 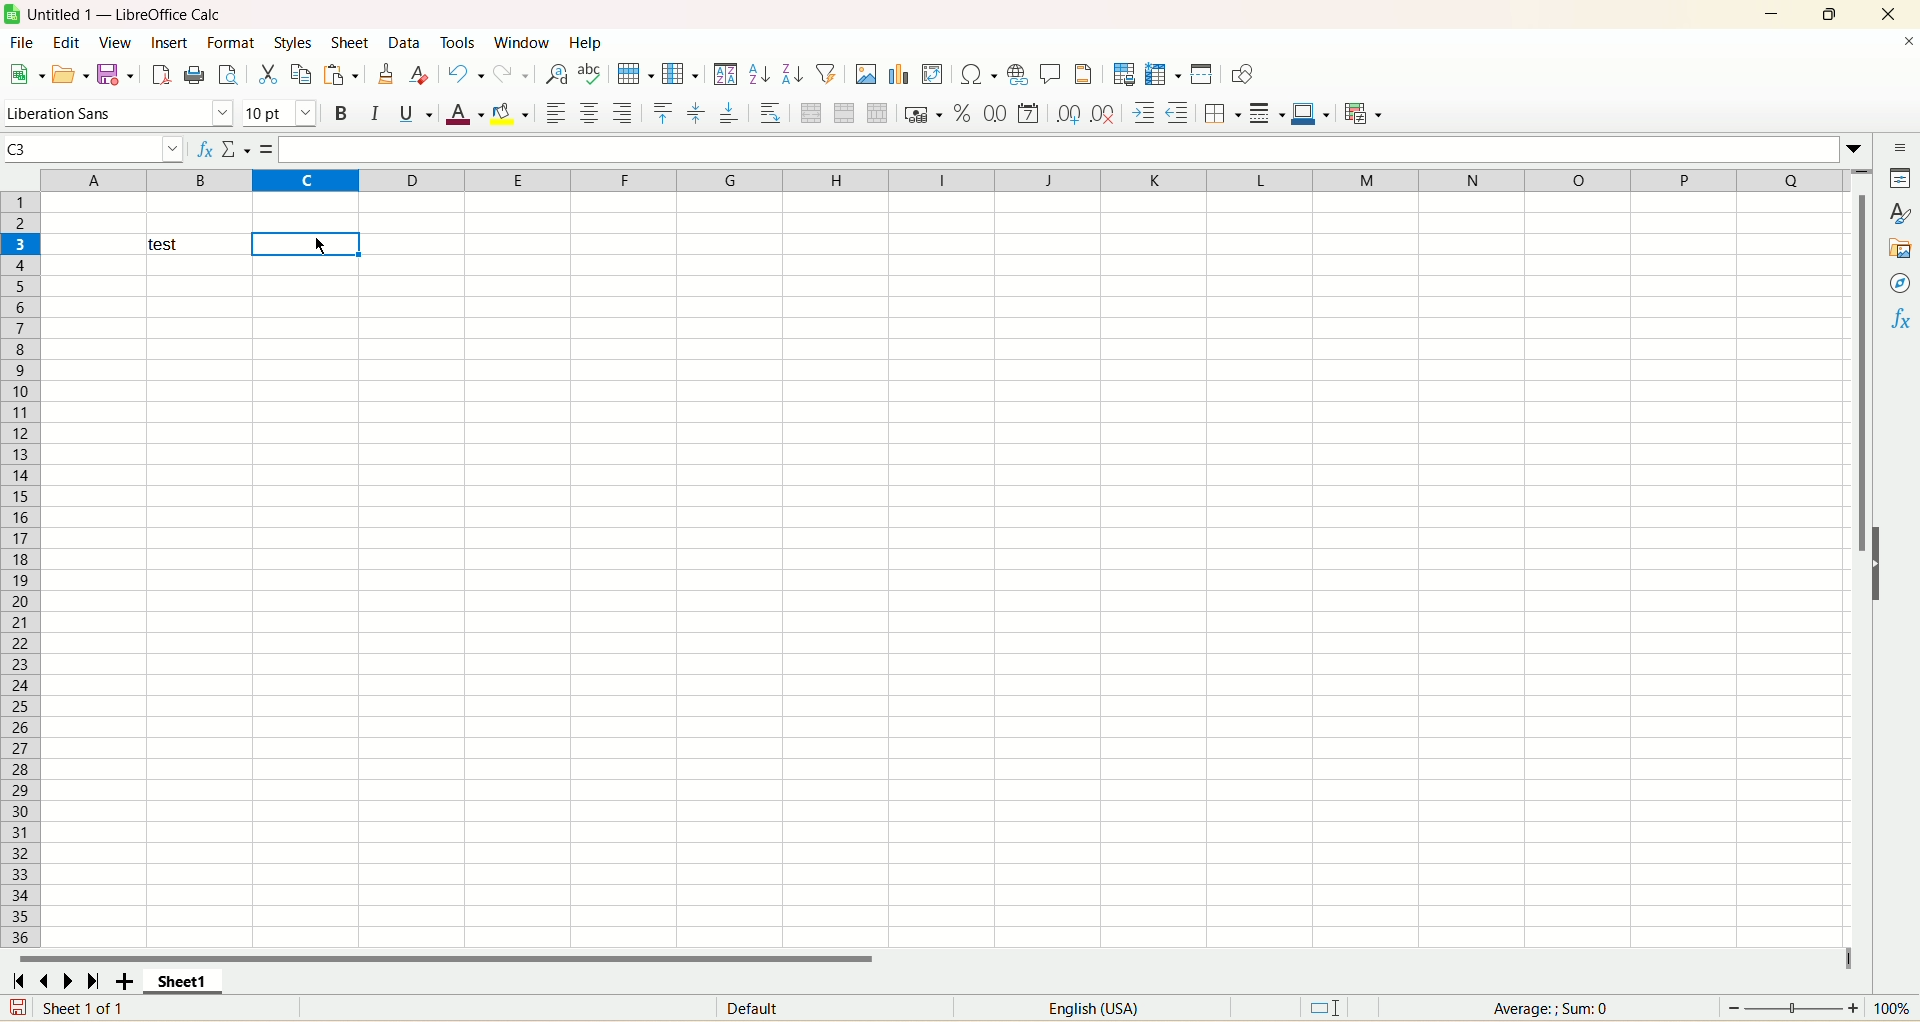 What do you see at coordinates (12, 14) in the screenshot?
I see `Software logo` at bounding box center [12, 14].